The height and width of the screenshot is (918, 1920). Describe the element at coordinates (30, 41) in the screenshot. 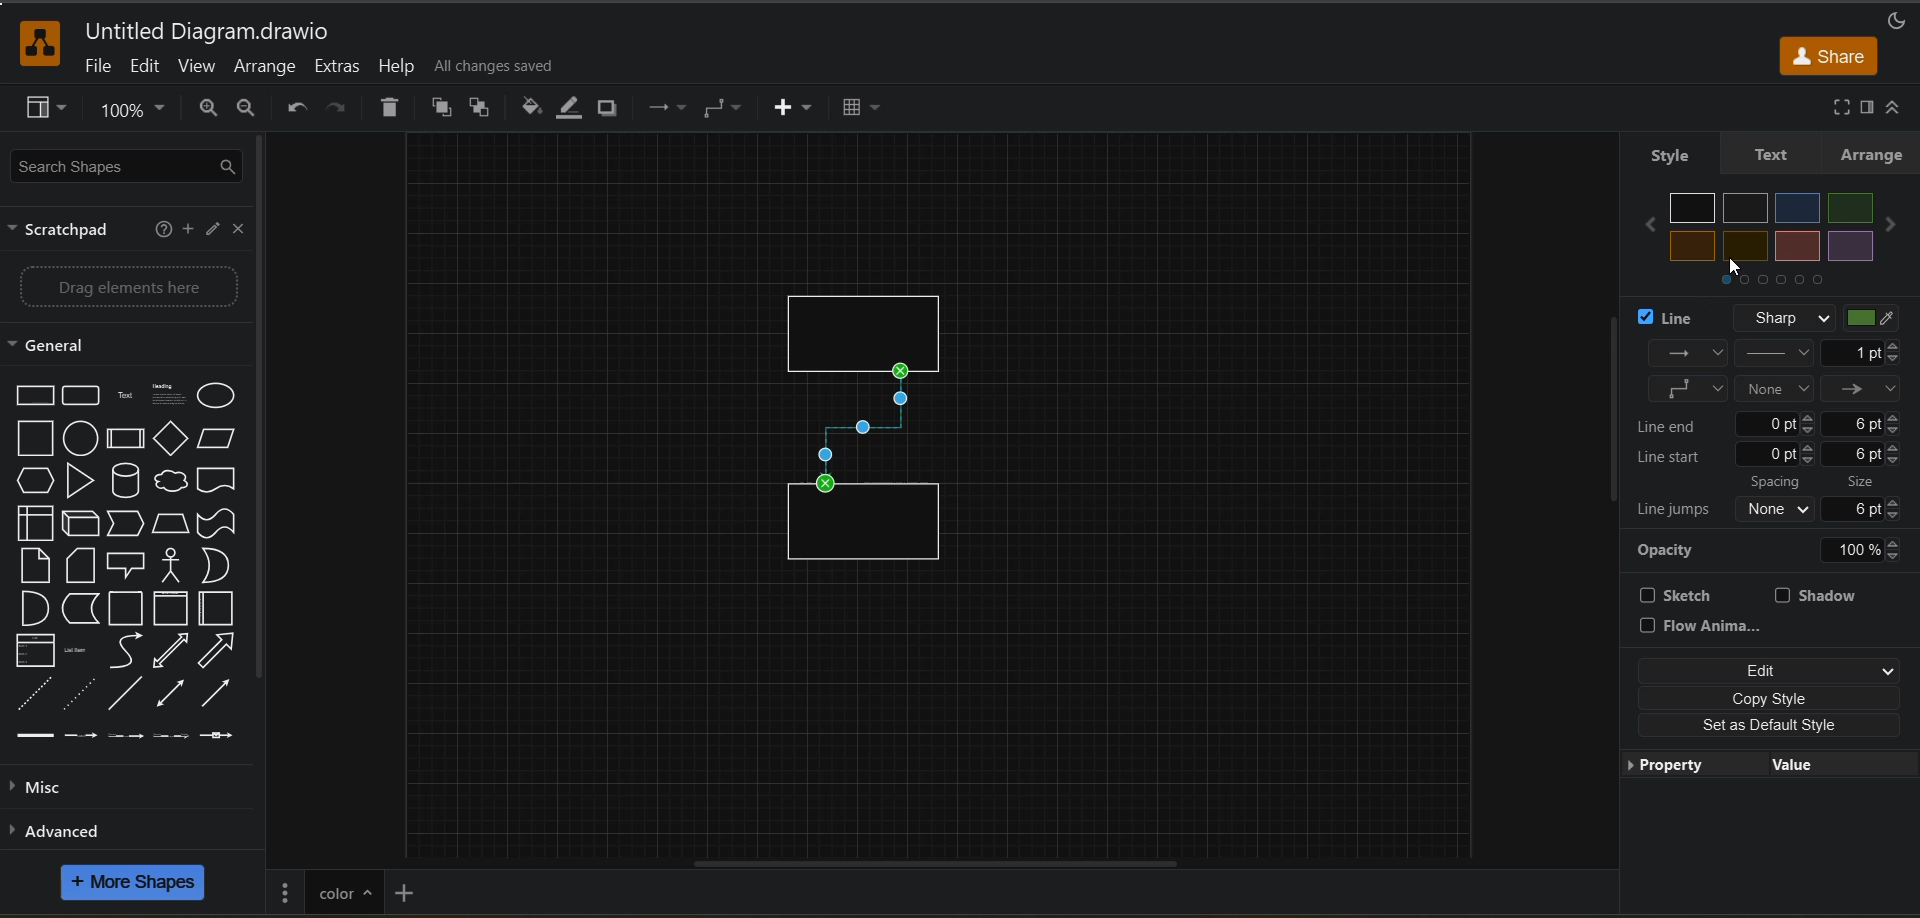

I see `app logo` at that location.